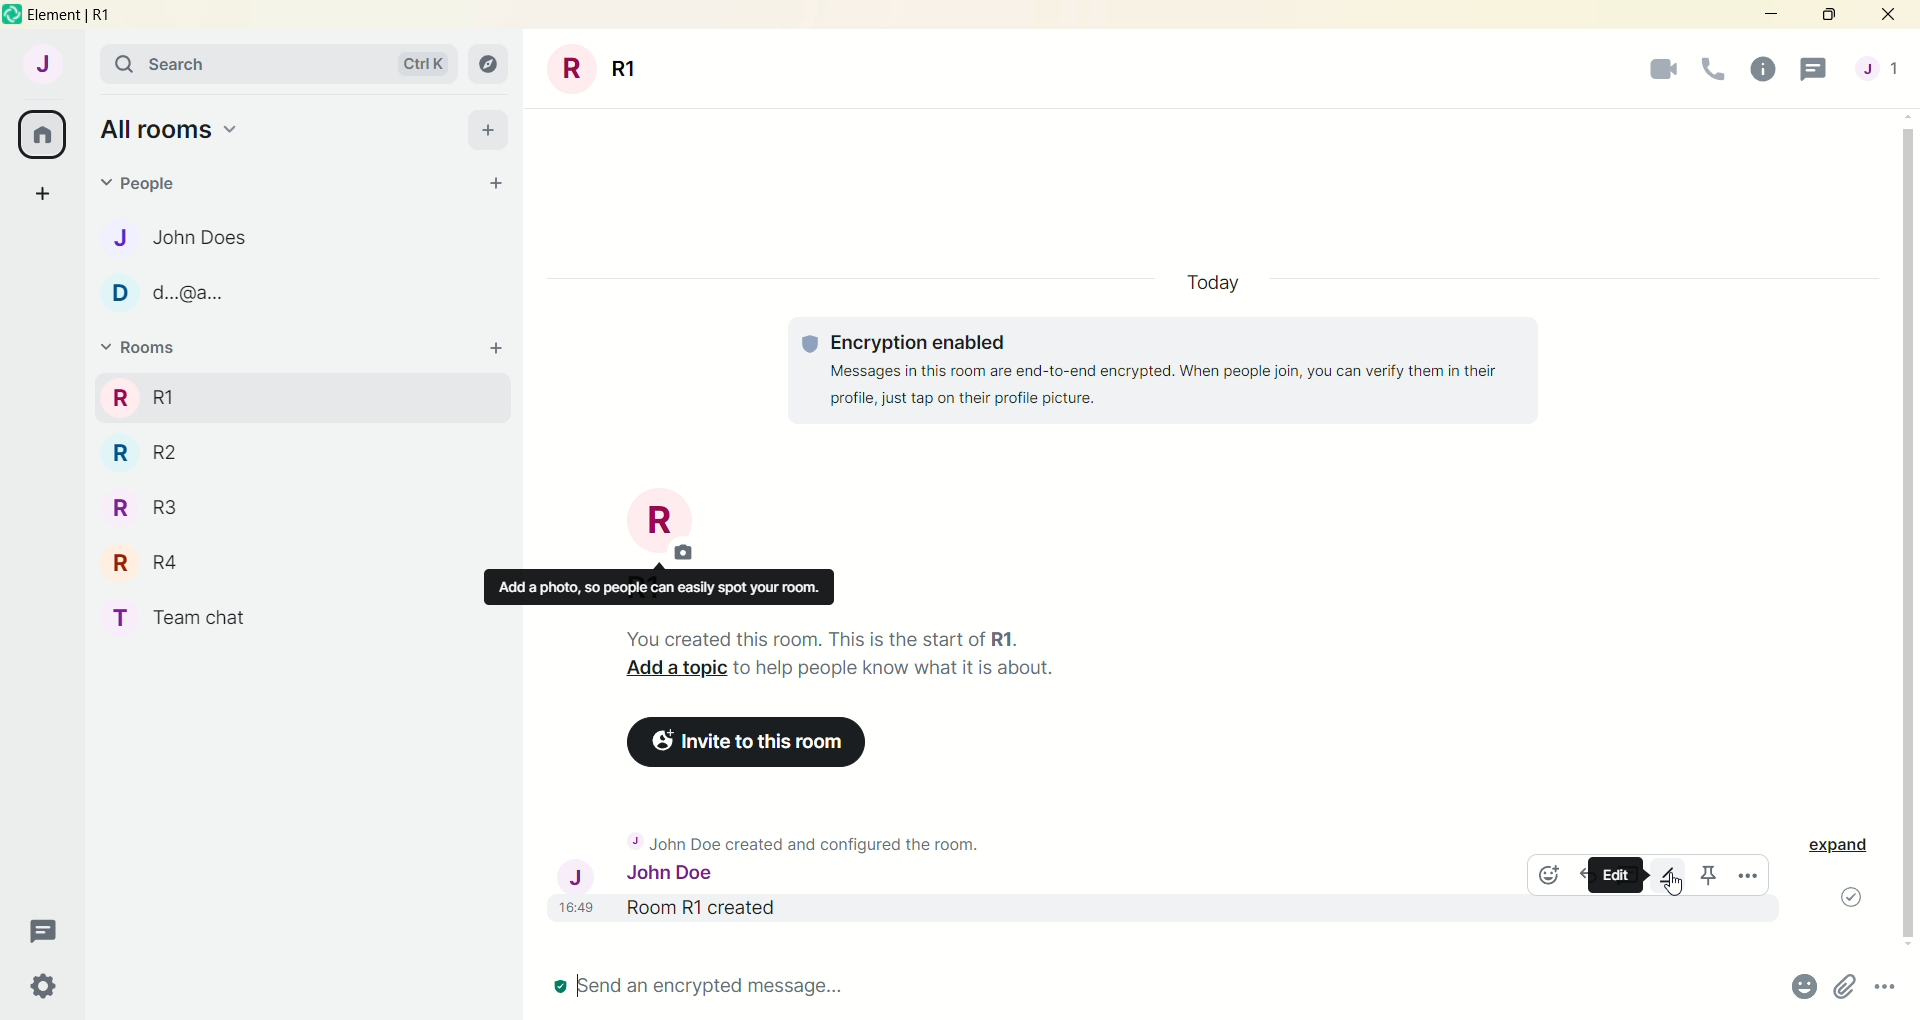 The height and width of the screenshot is (1020, 1920). I want to click on emoji, so click(1555, 876).